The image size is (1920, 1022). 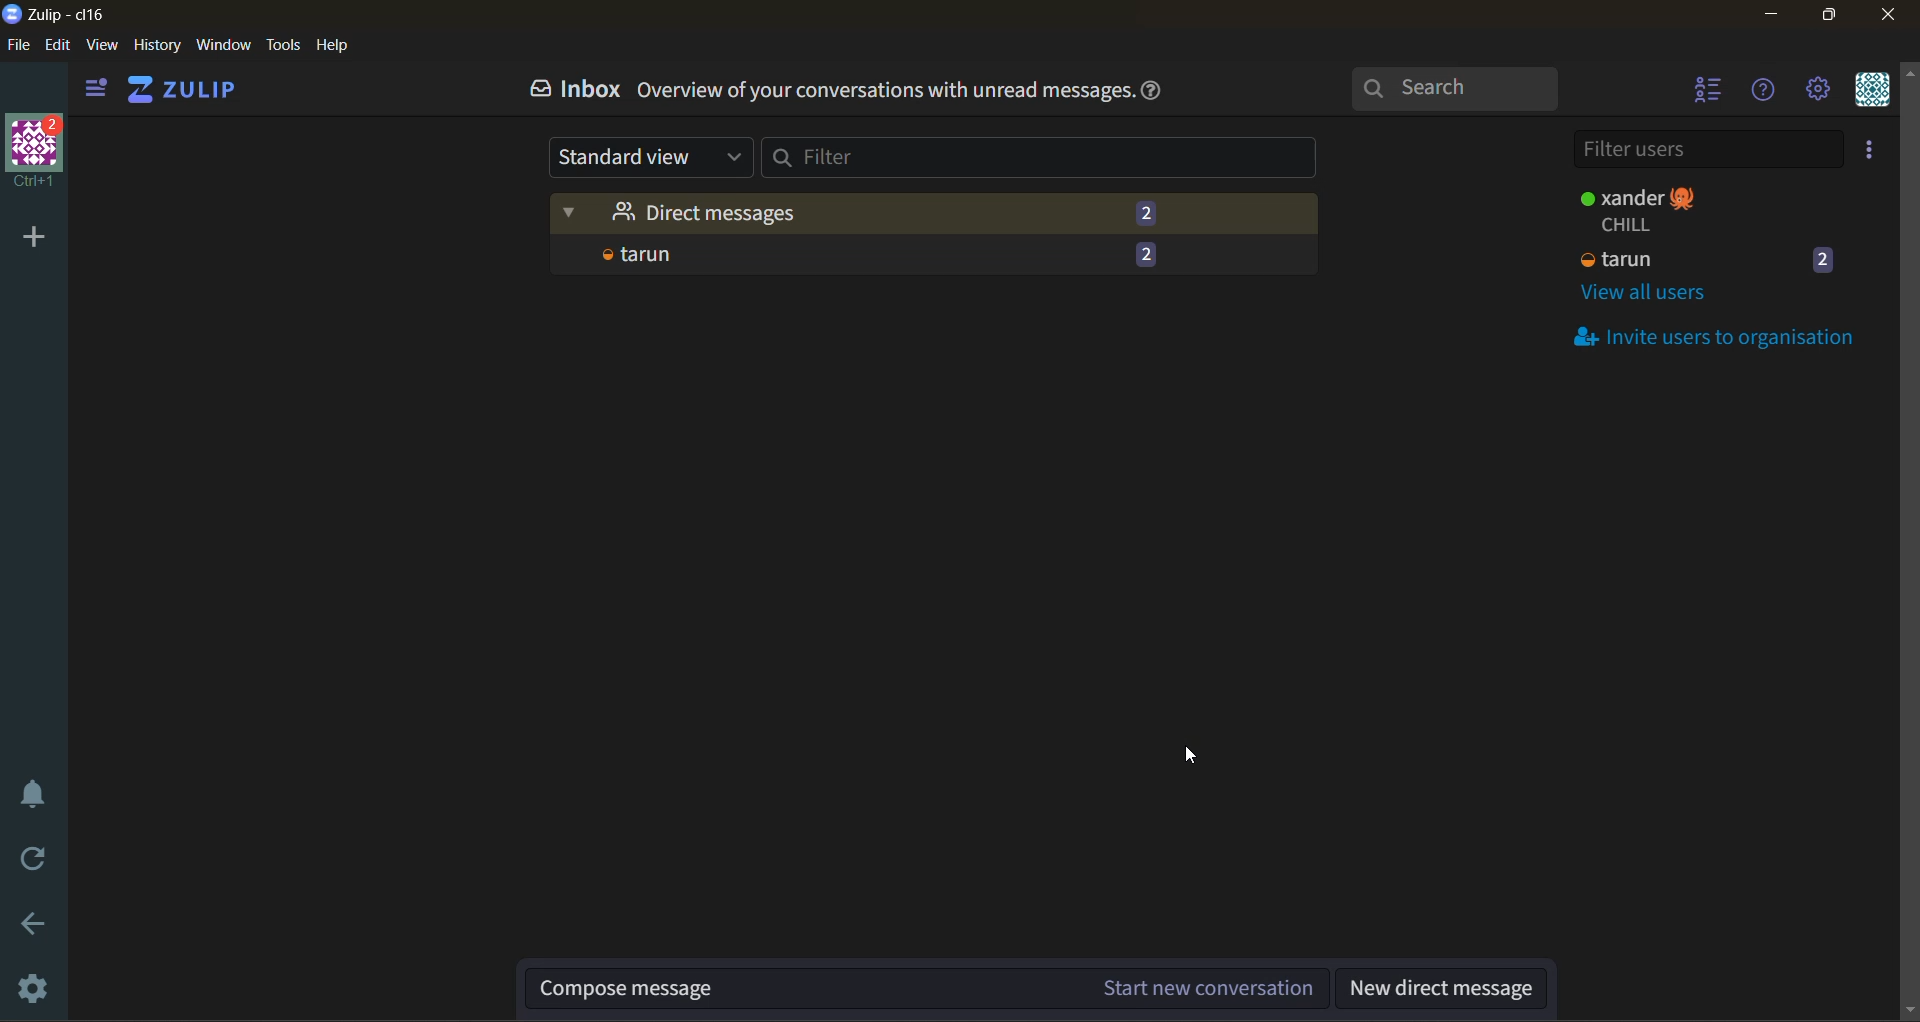 What do you see at coordinates (1768, 95) in the screenshot?
I see `help menu` at bounding box center [1768, 95].